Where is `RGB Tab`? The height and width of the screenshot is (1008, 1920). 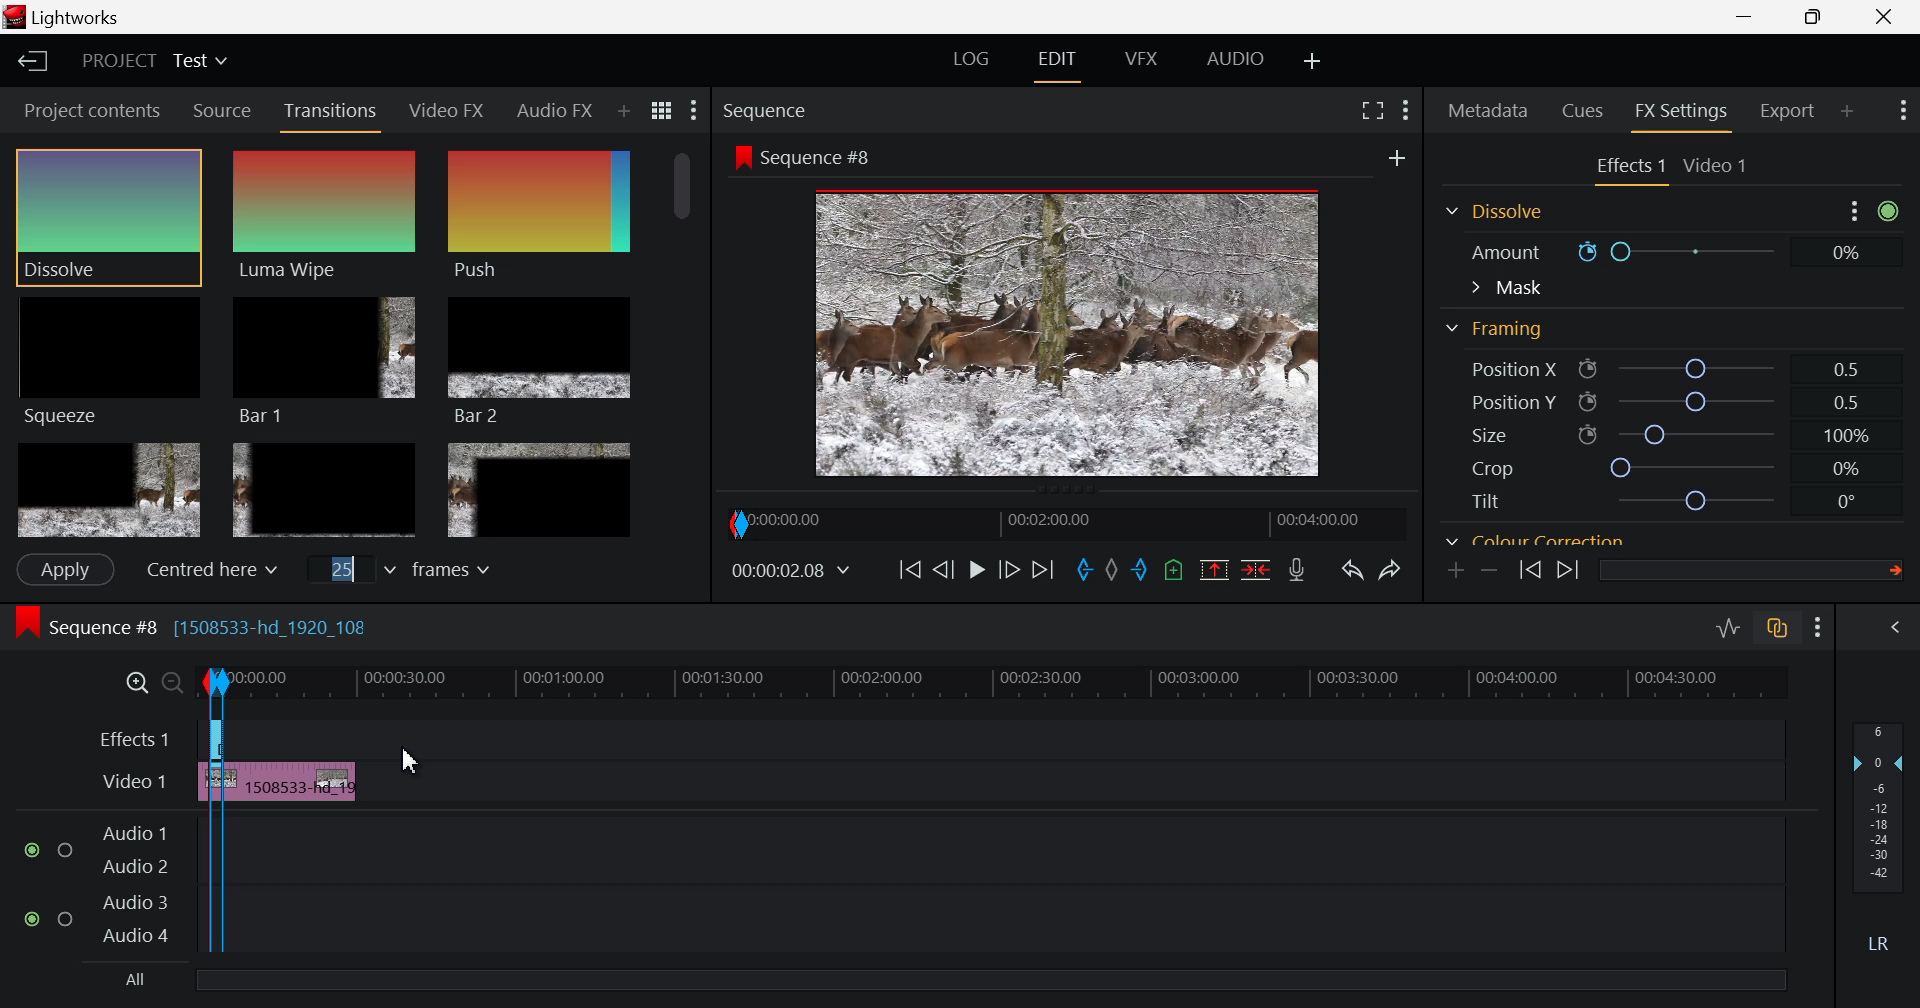 RGB Tab is located at coordinates (1710, 469).